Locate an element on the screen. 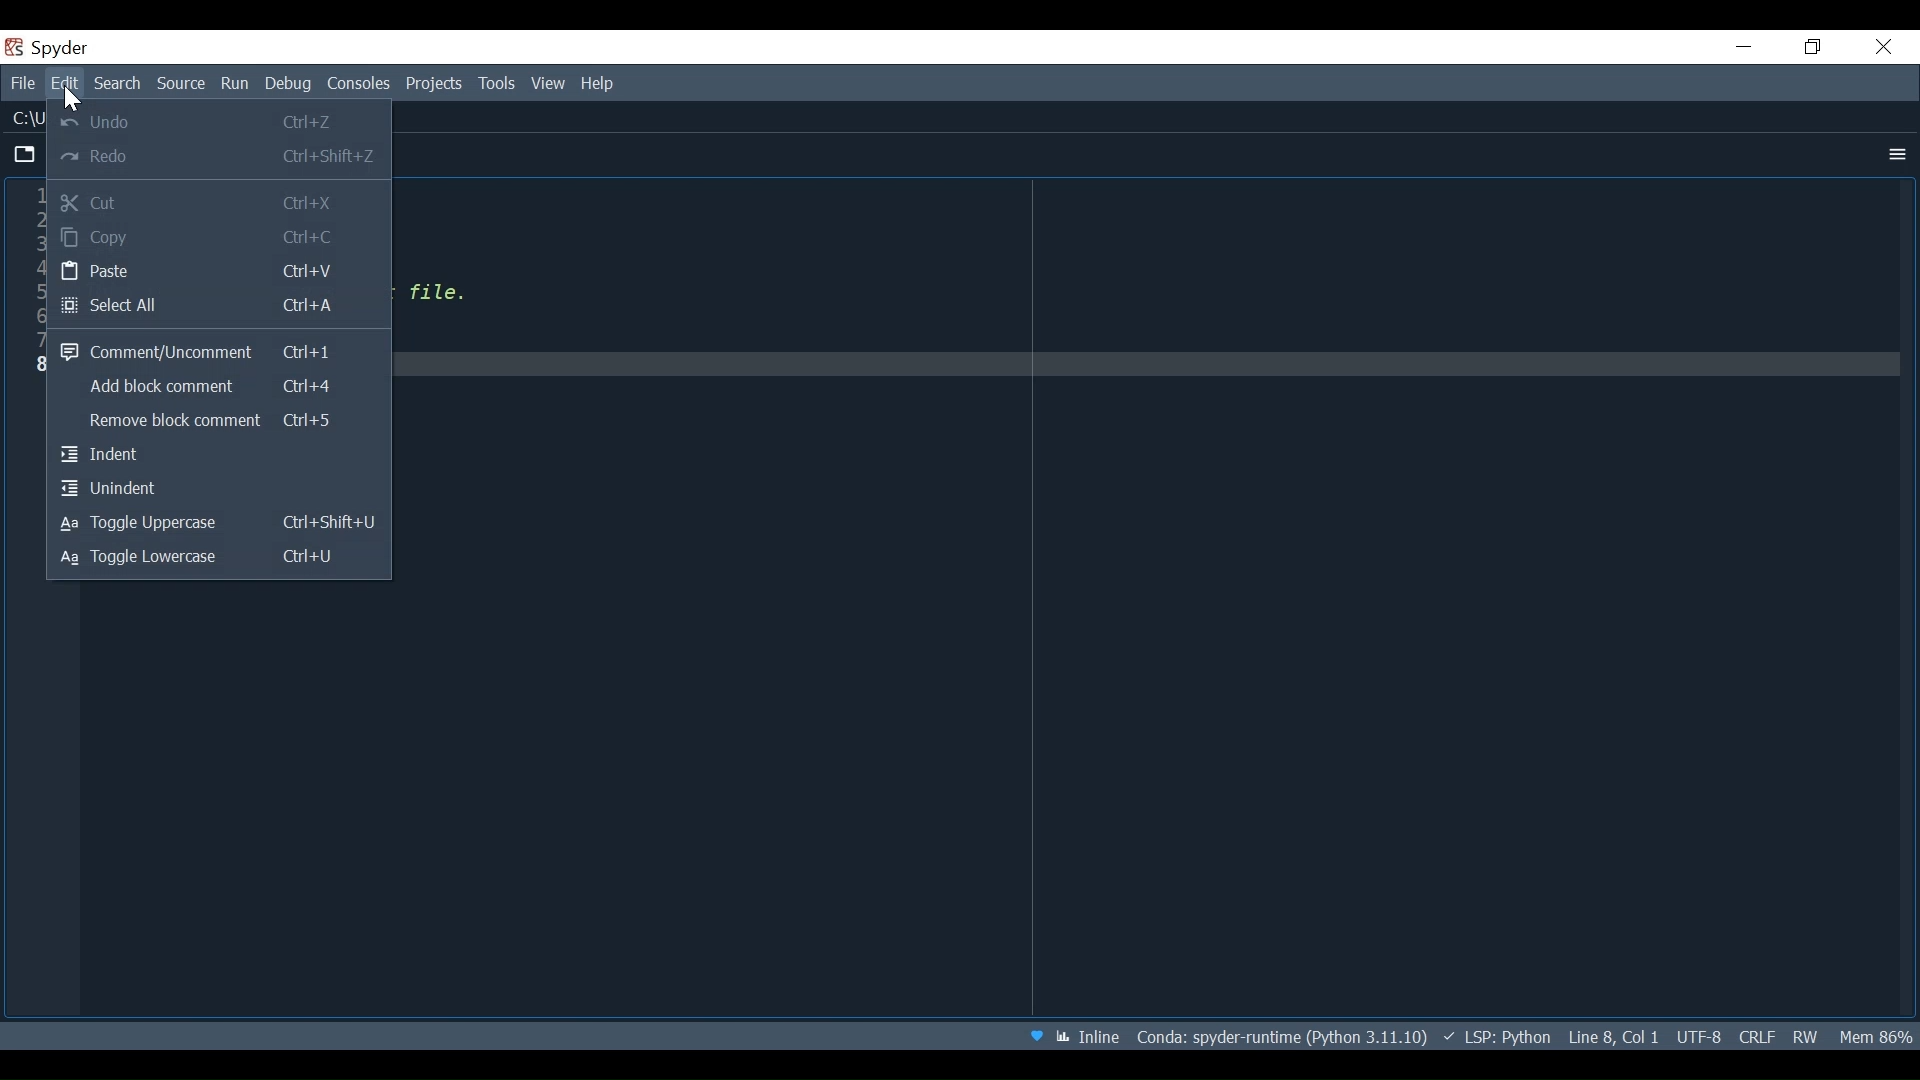 The width and height of the screenshot is (1920, 1080). Edit is located at coordinates (67, 85).